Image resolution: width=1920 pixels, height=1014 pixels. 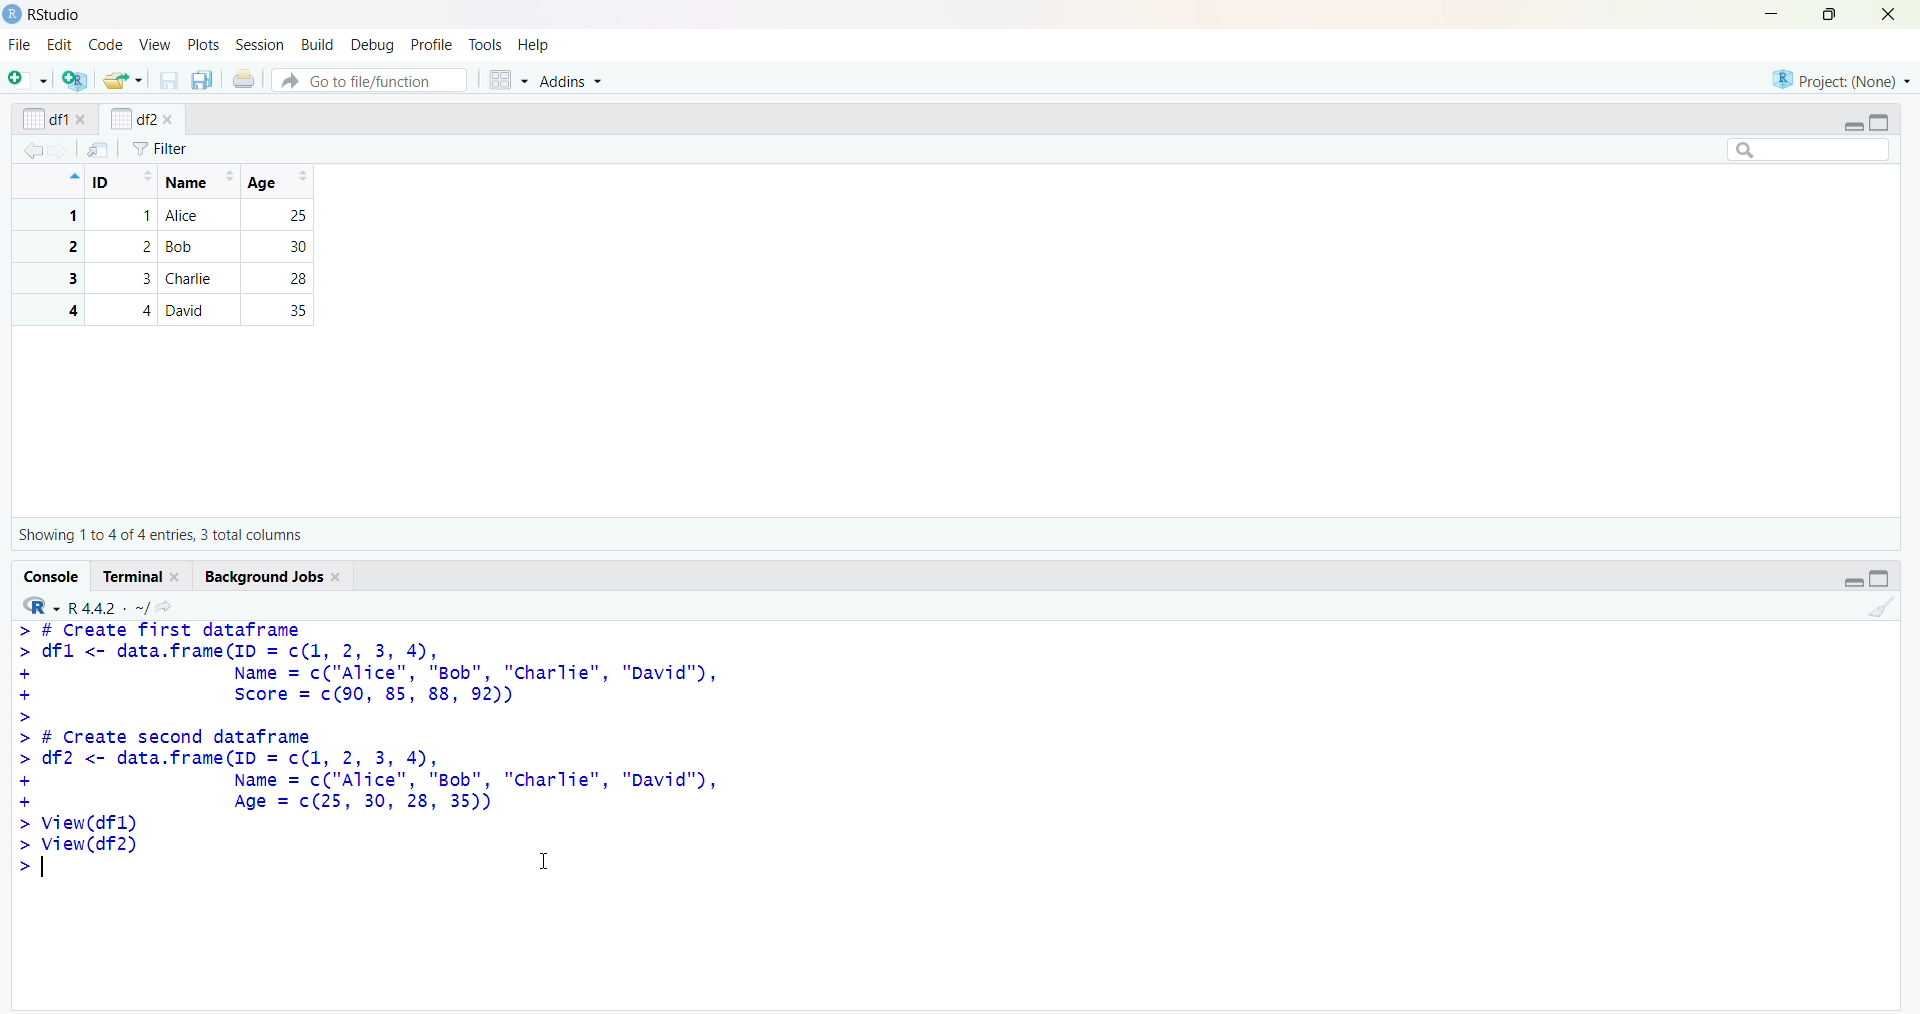 What do you see at coordinates (1772, 13) in the screenshot?
I see `minimise` at bounding box center [1772, 13].